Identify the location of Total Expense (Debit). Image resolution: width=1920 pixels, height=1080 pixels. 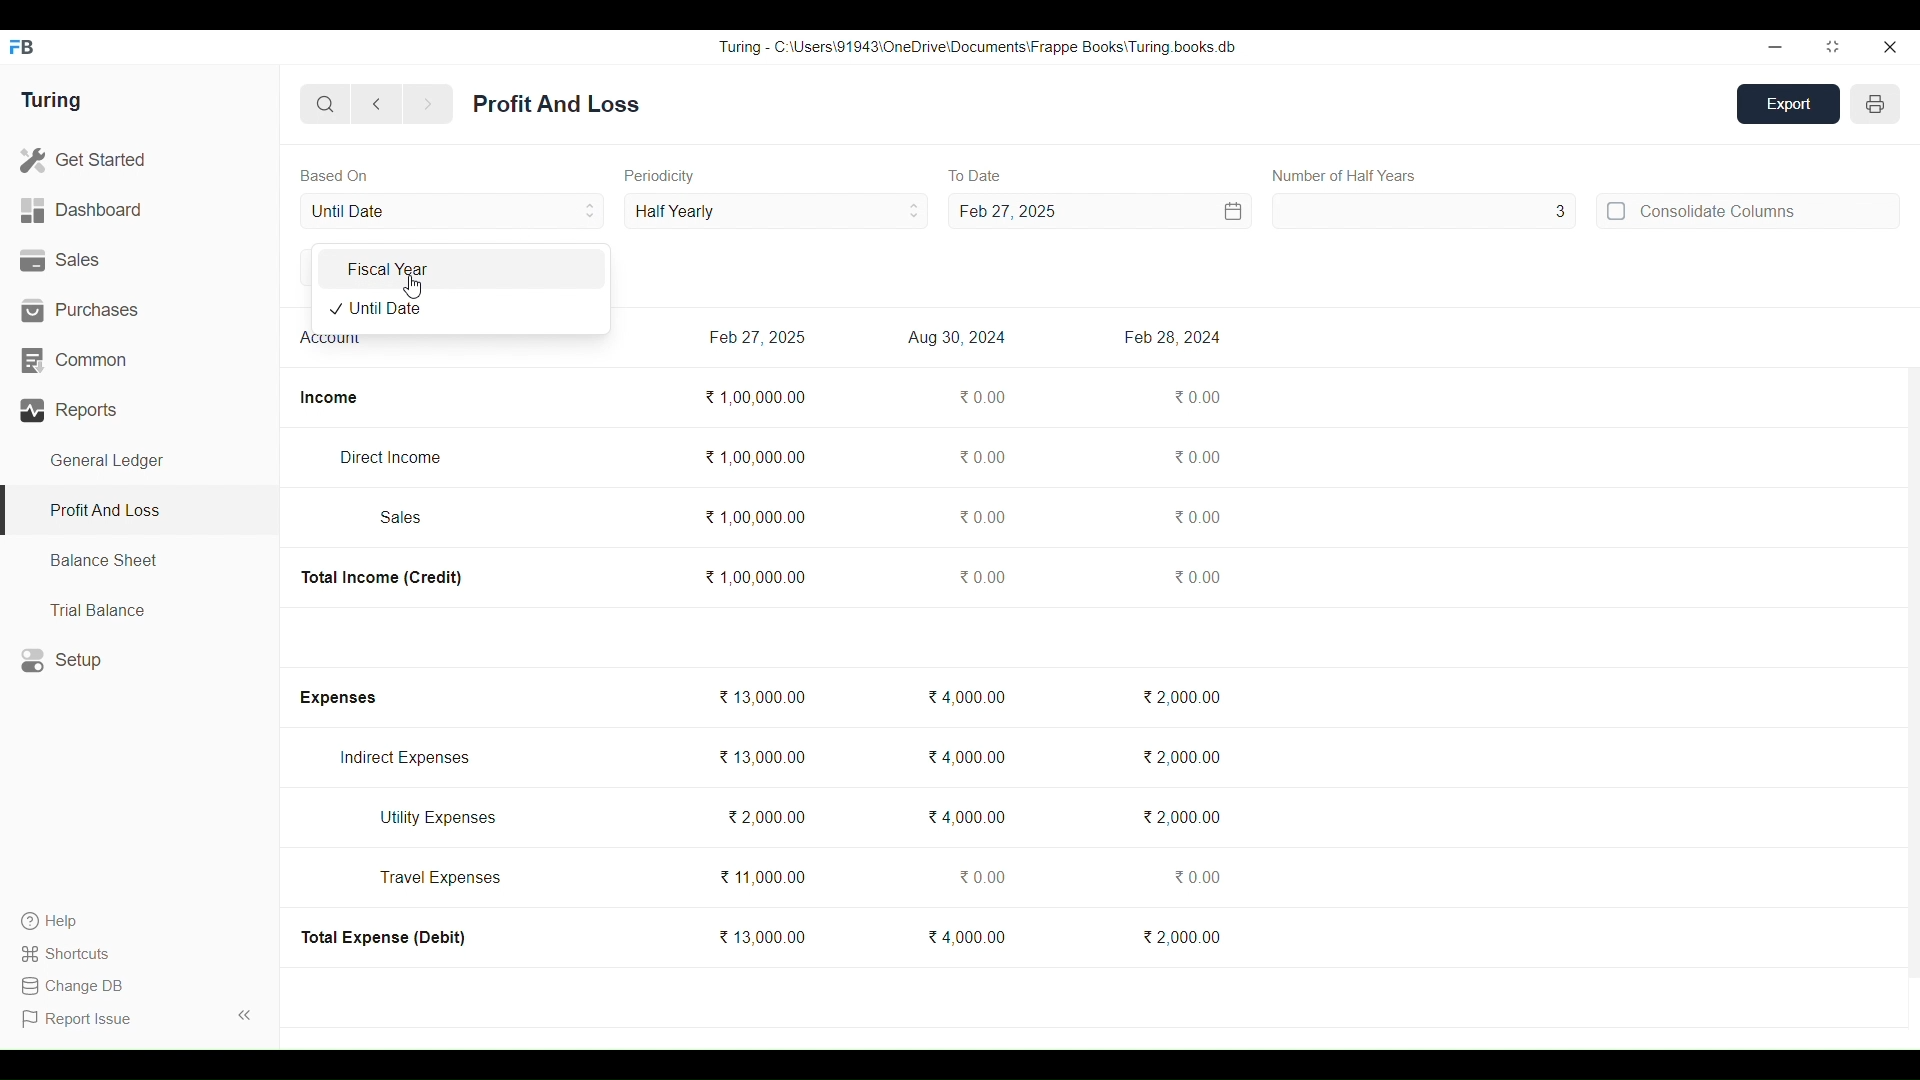
(385, 937).